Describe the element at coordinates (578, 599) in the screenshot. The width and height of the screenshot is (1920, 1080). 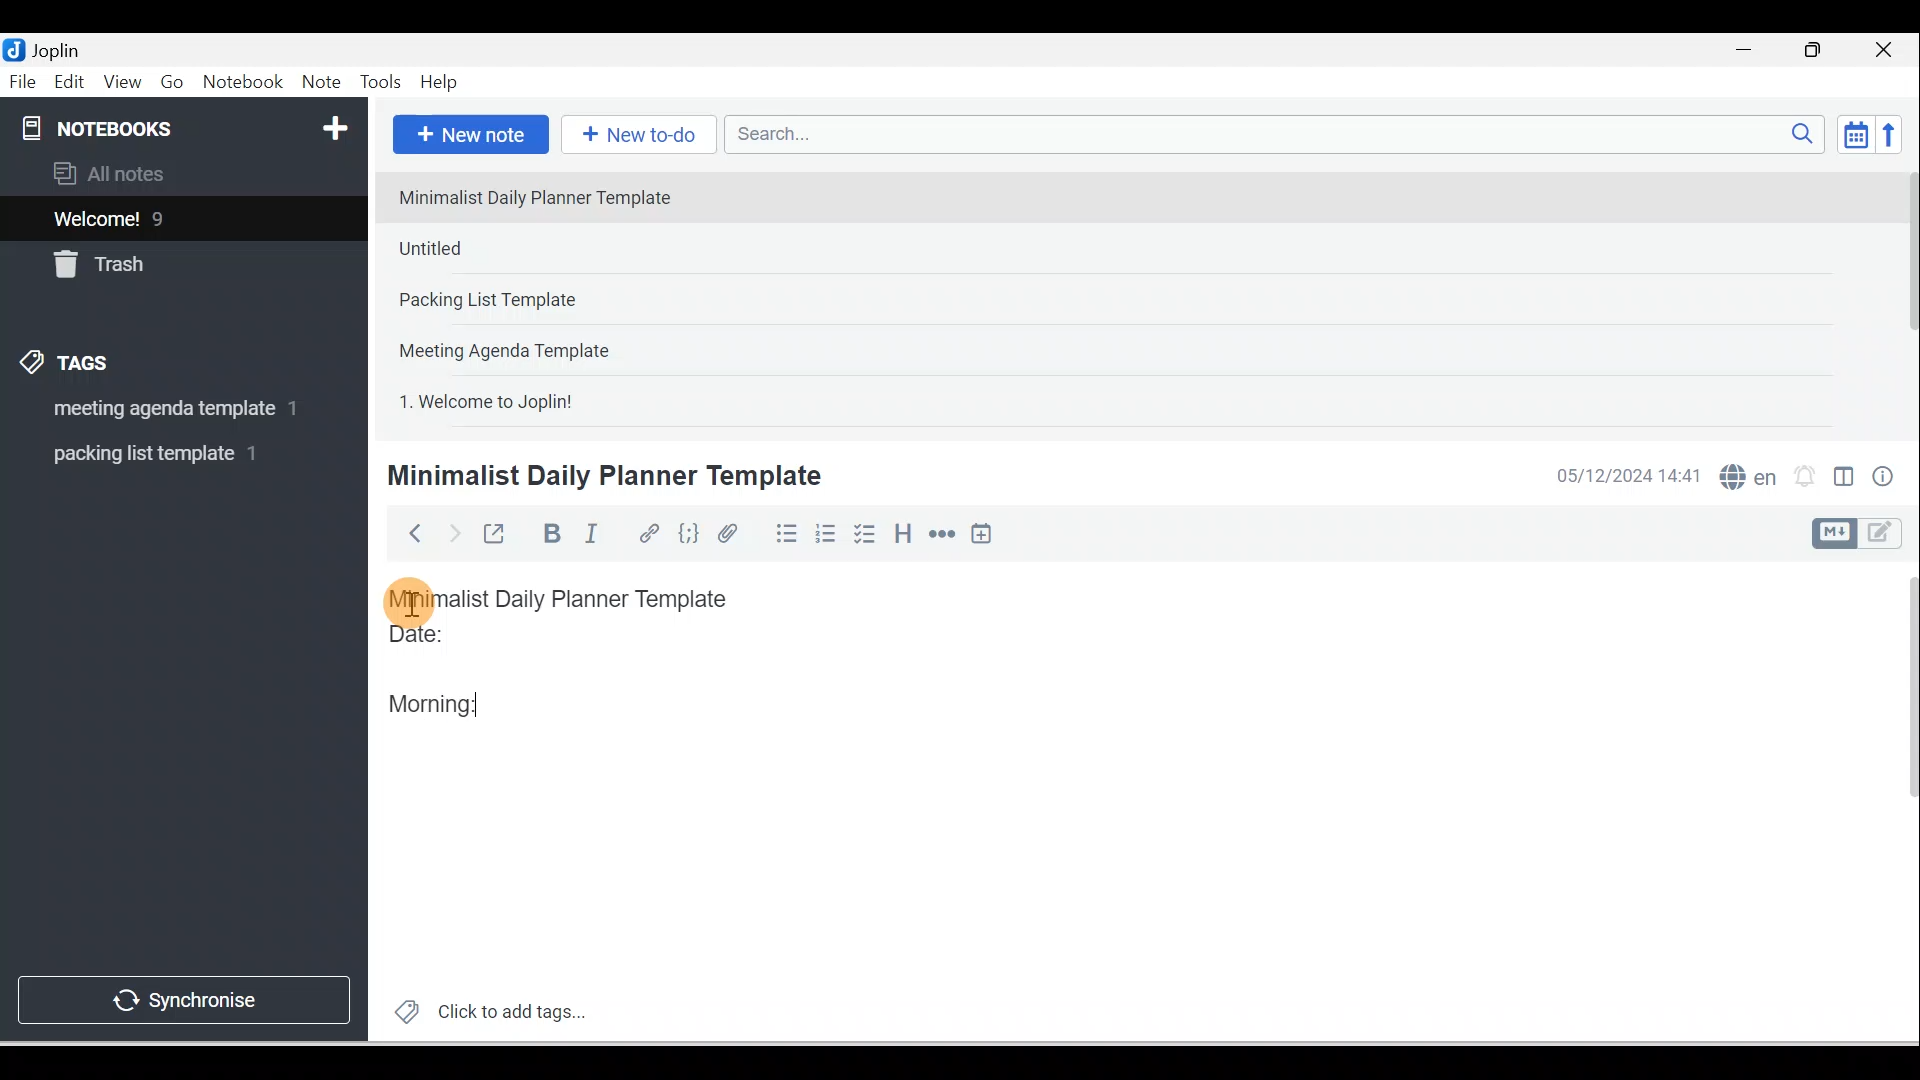
I see `Minimalist Daily Planner Template` at that location.